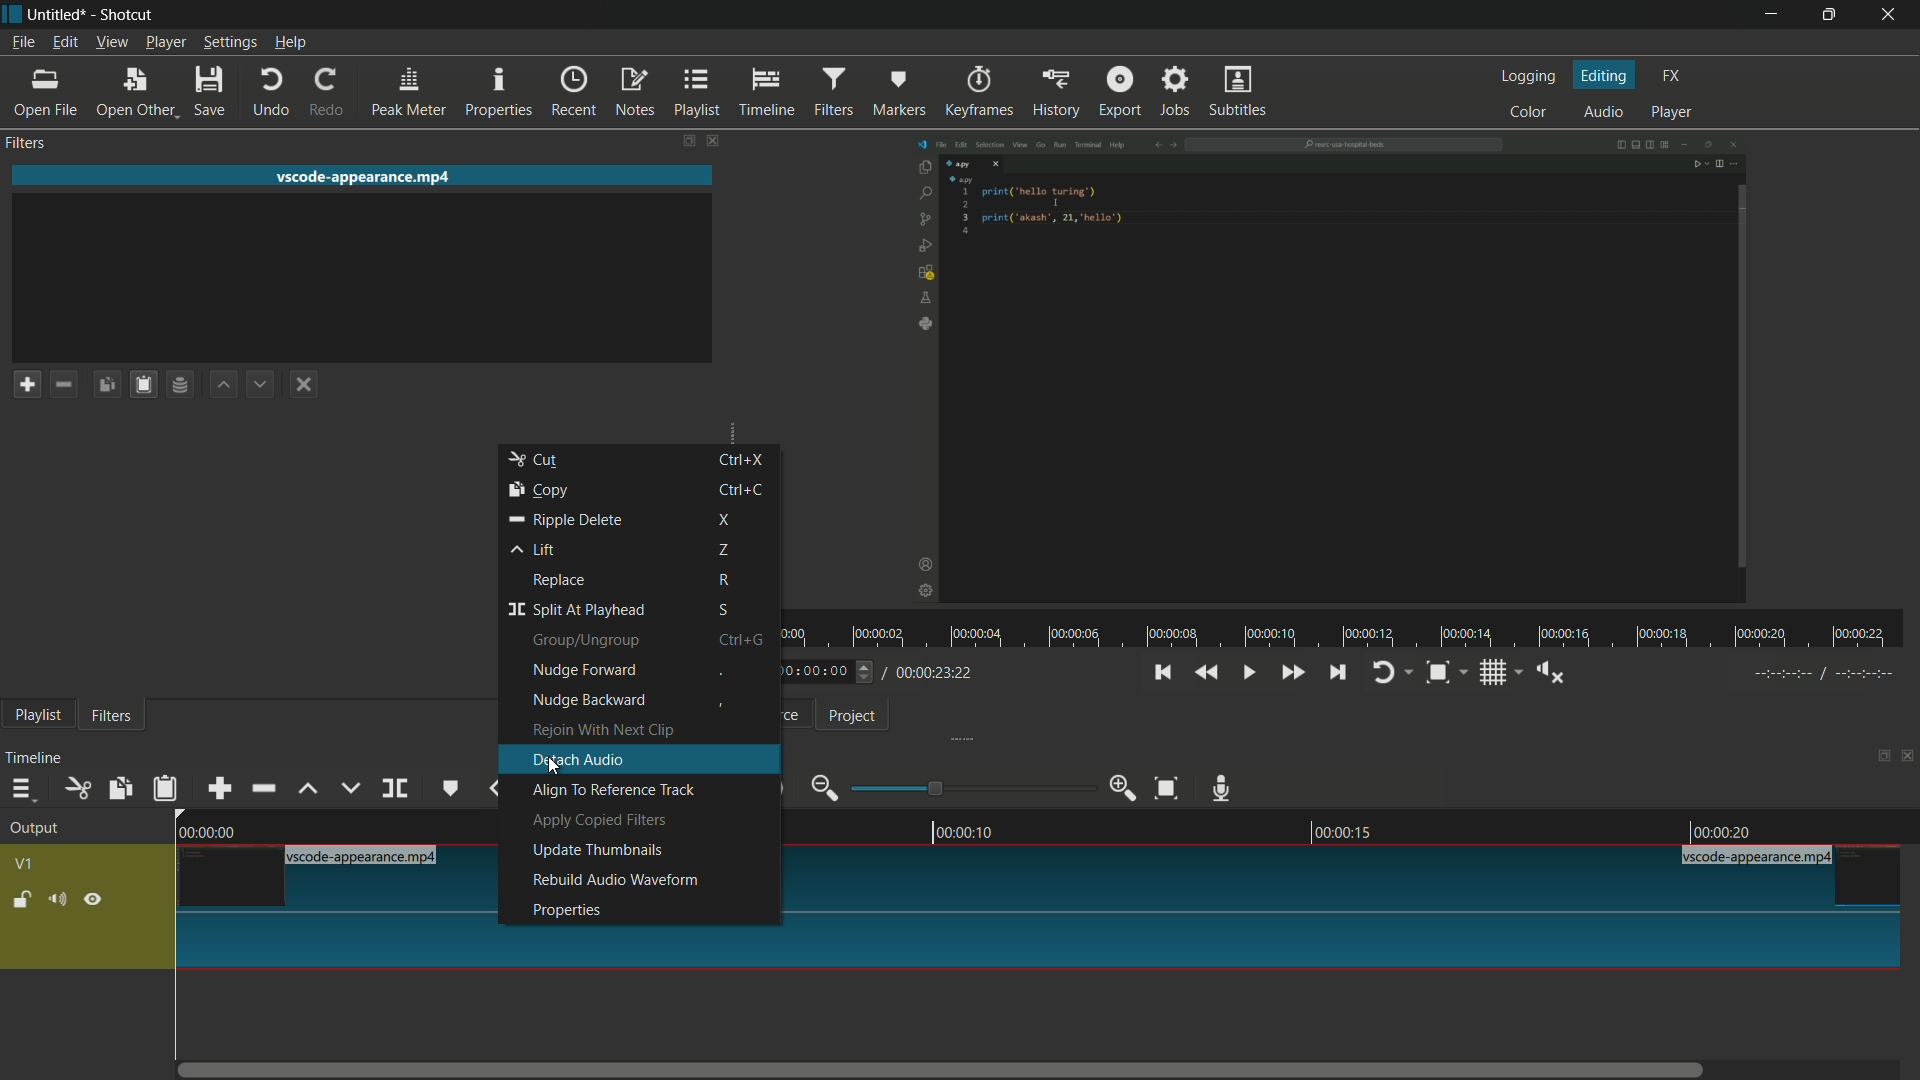  Describe the element at coordinates (20, 42) in the screenshot. I see `file menu` at that location.